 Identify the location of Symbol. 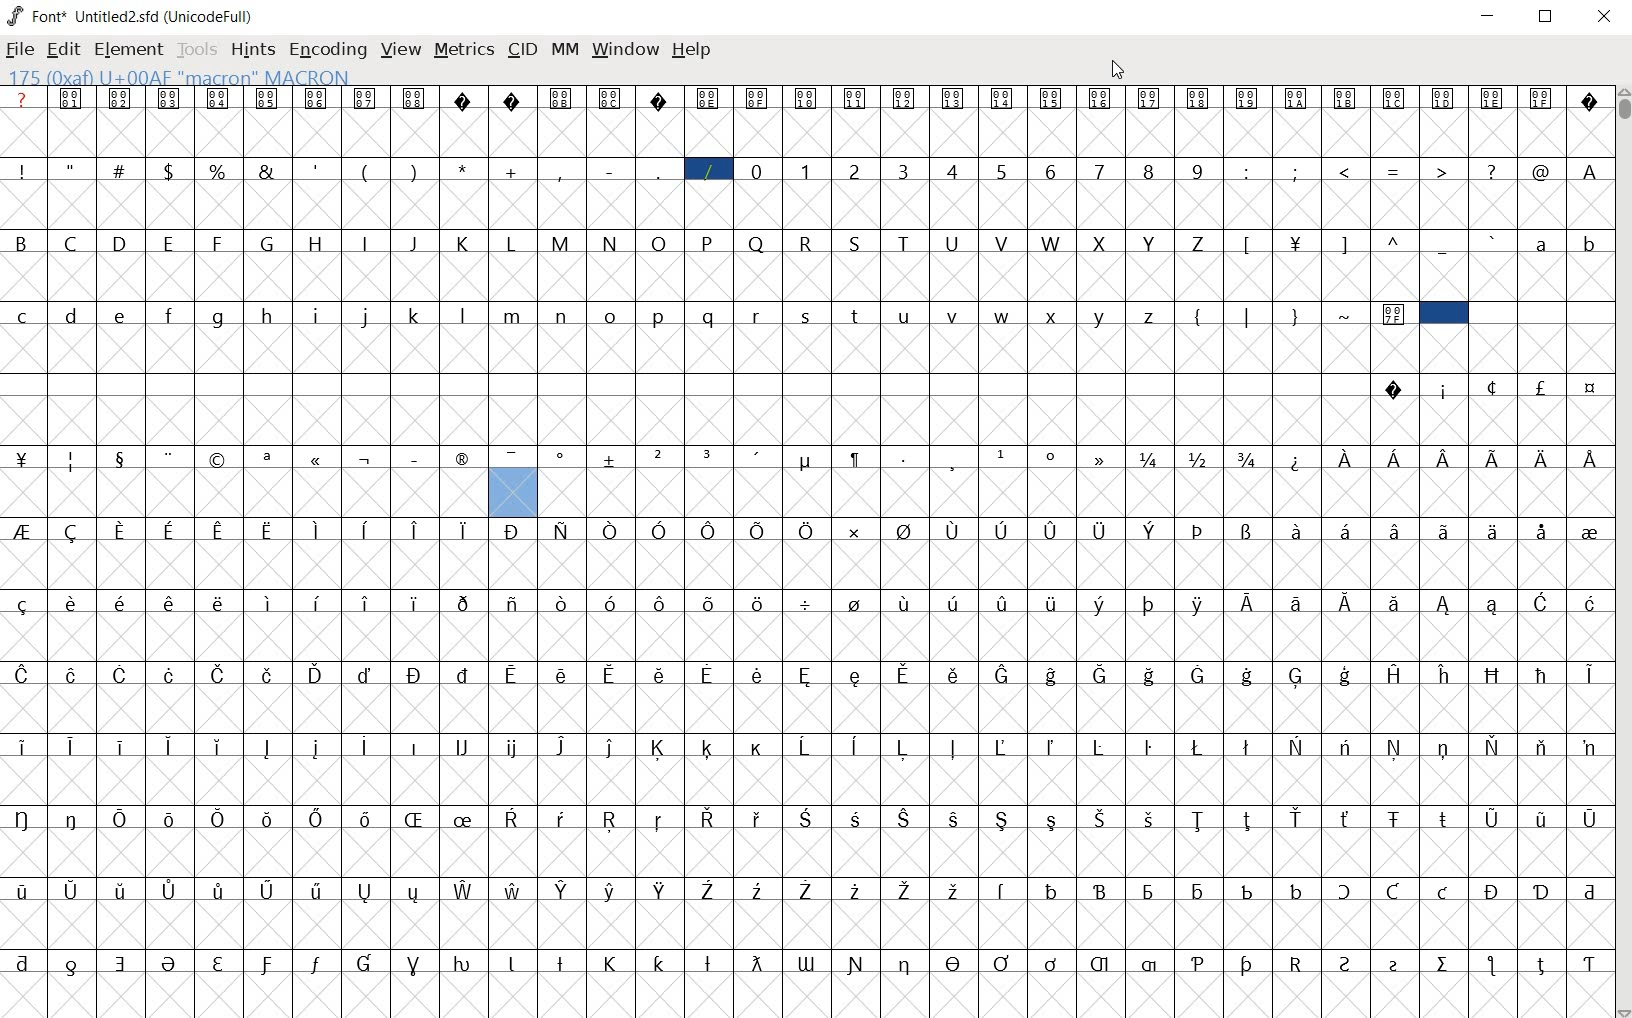
(1198, 890).